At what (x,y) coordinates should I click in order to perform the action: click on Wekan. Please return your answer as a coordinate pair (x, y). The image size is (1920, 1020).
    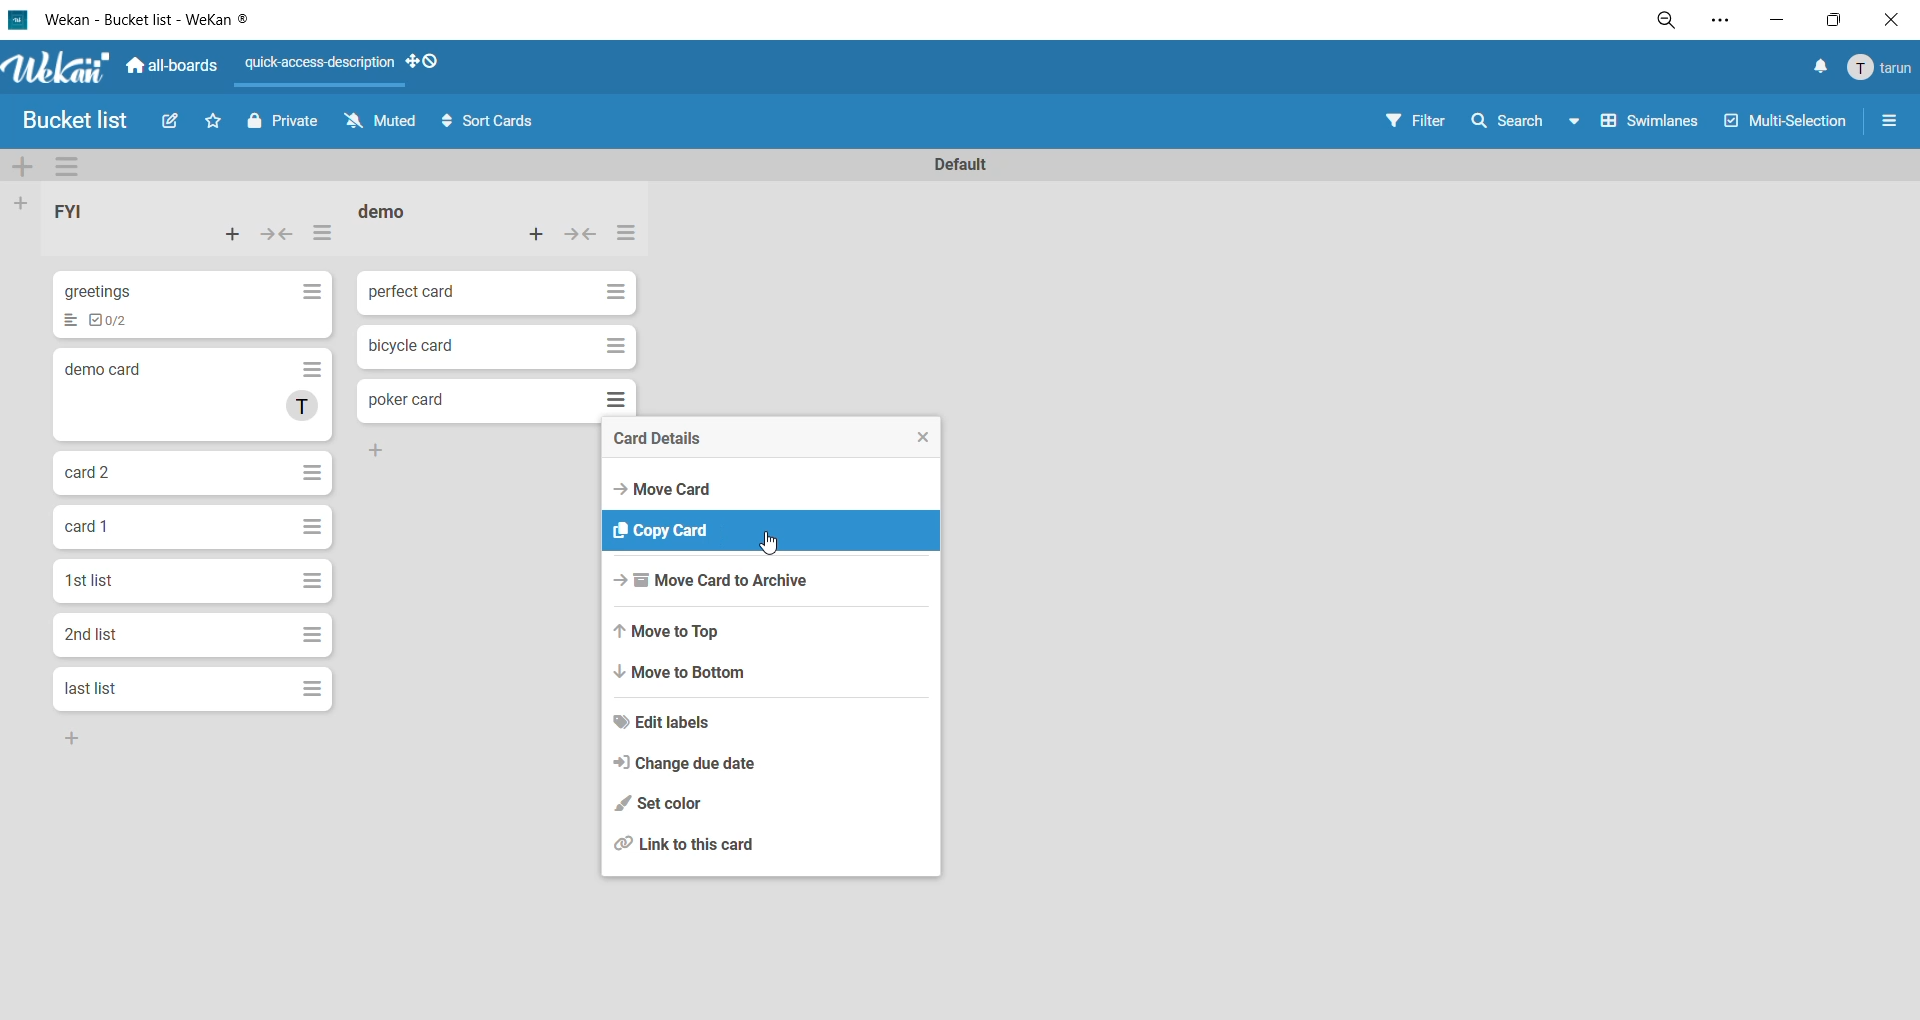
    Looking at the image, I should click on (53, 65).